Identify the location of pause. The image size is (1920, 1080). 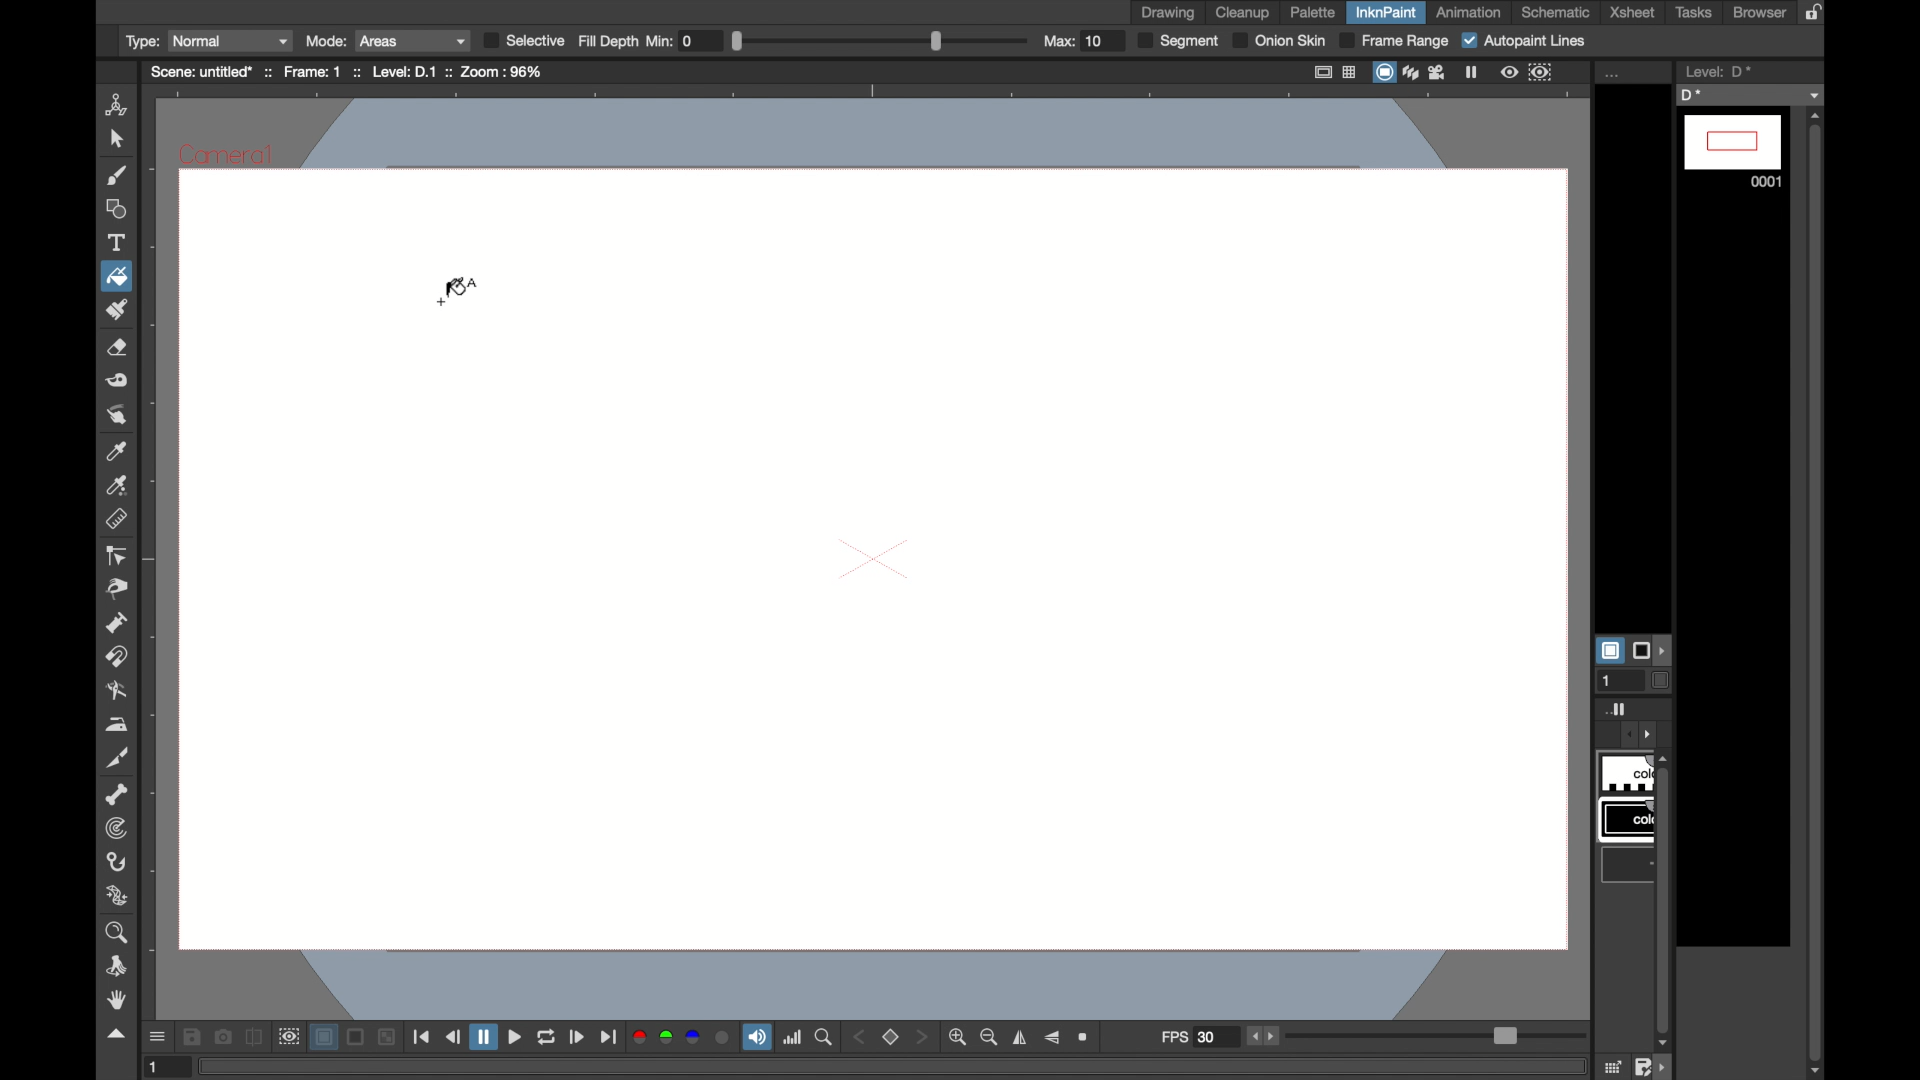
(485, 1037).